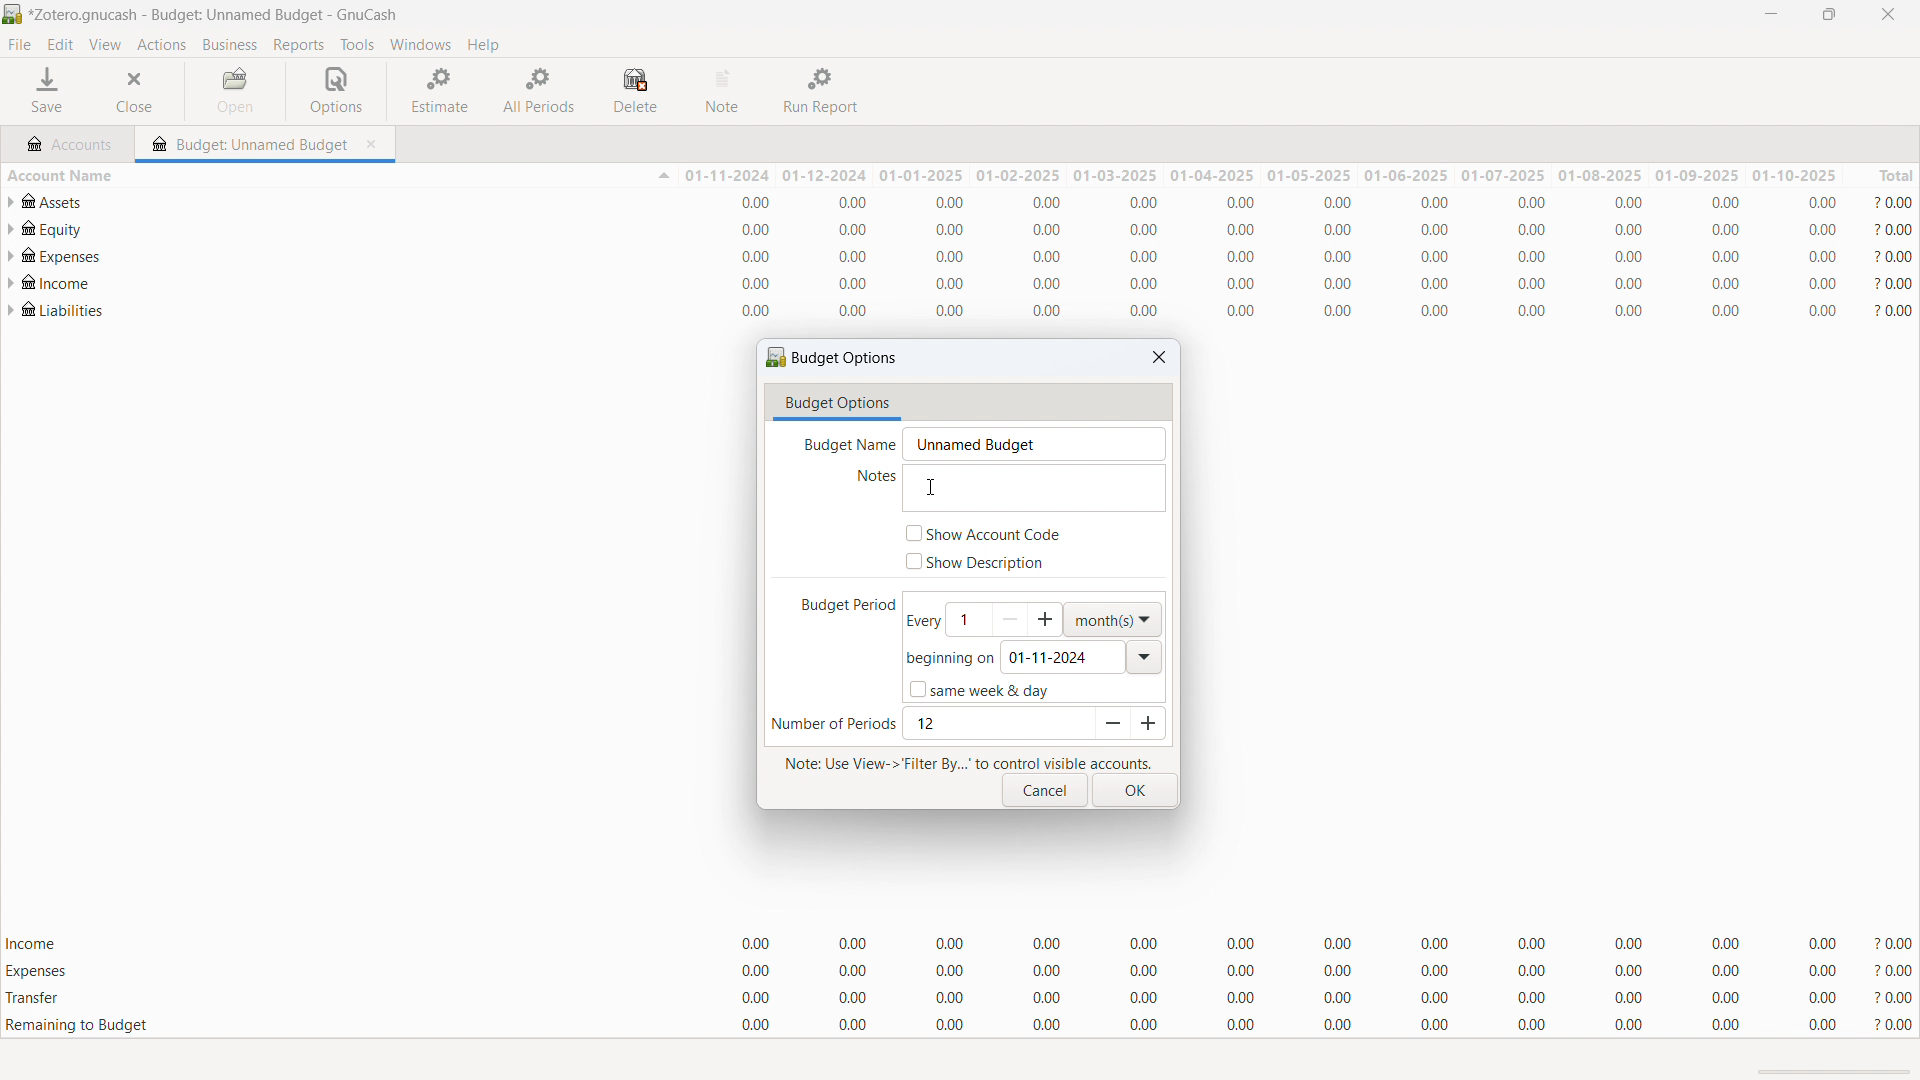 The width and height of the screenshot is (1920, 1080). I want to click on expand subaccounts, so click(12, 255).